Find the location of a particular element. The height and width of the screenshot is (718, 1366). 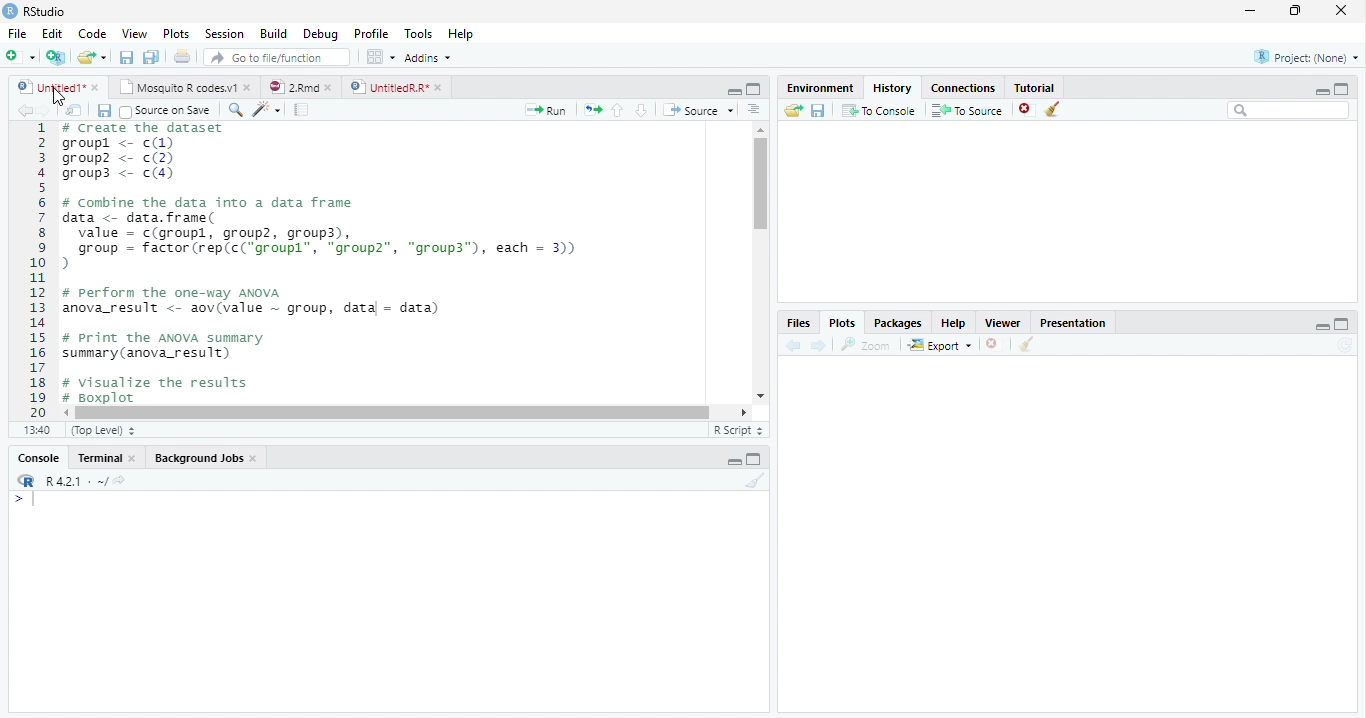

To source is located at coordinates (970, 112).